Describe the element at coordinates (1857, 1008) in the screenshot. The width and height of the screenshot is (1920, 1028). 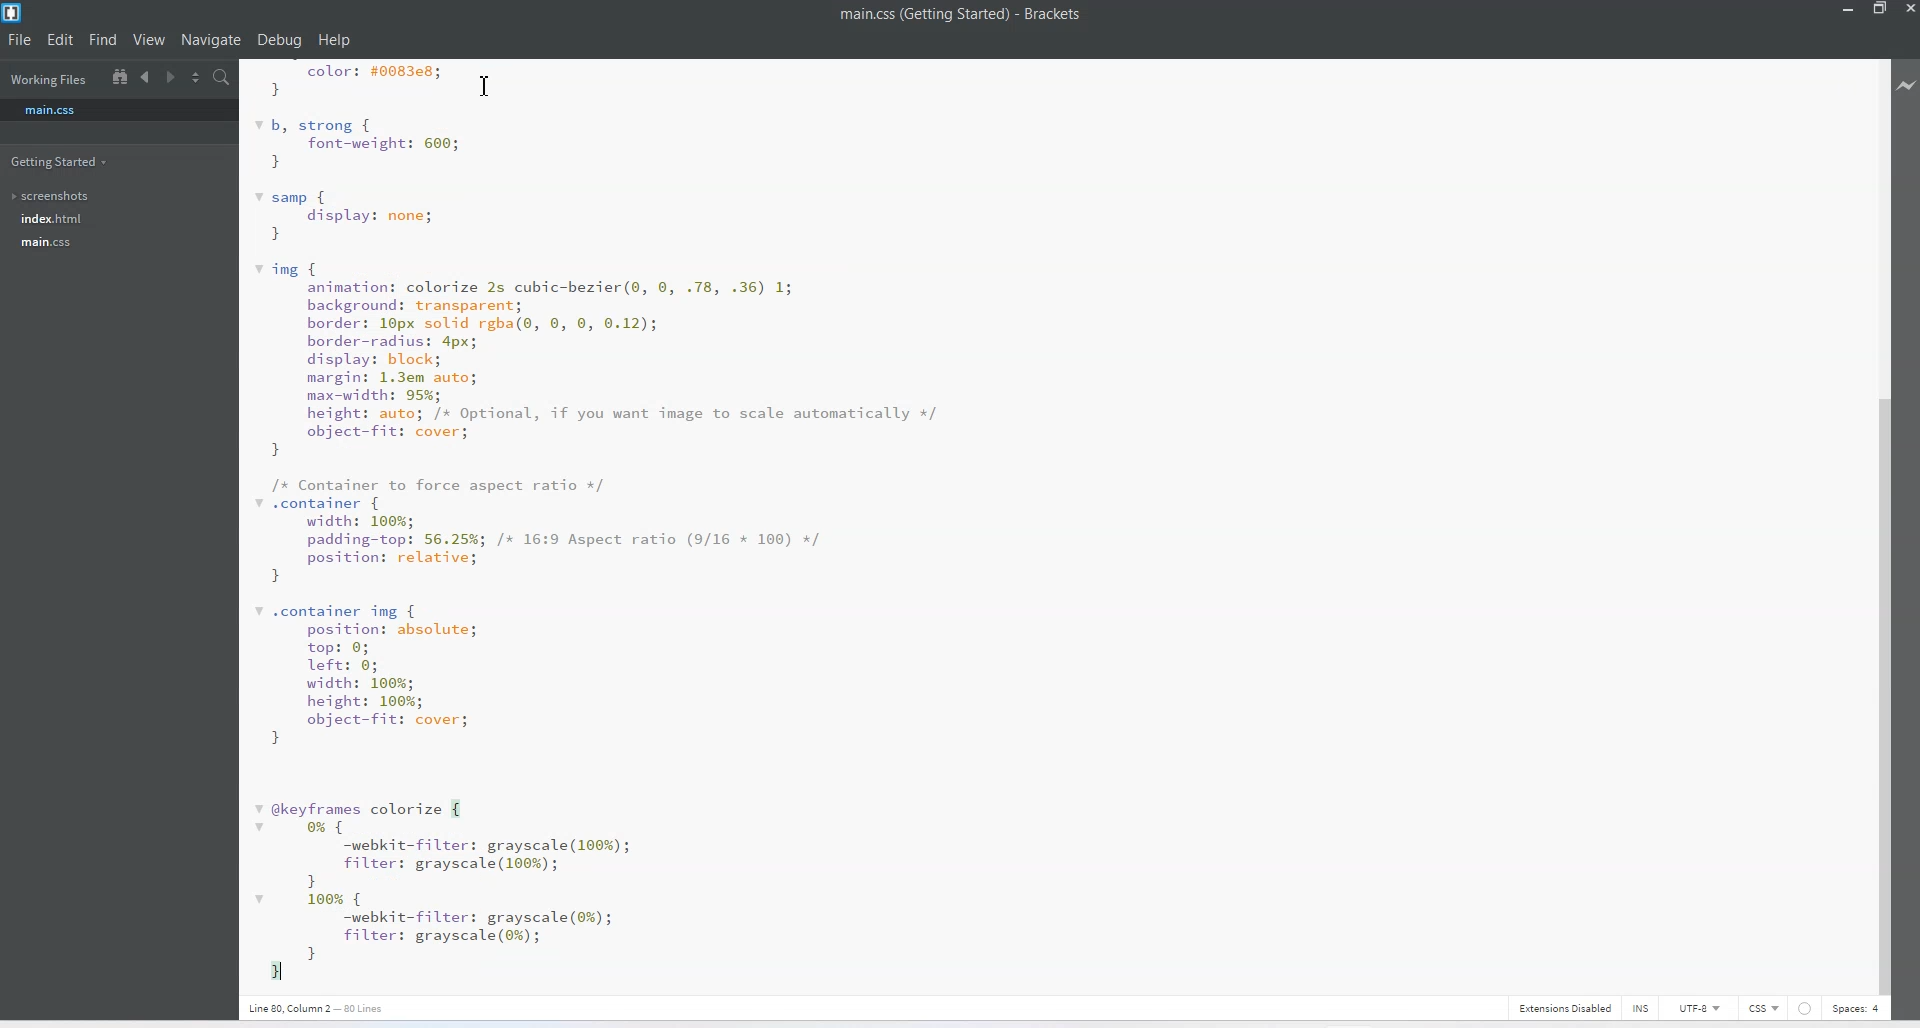
I see `Spaces: 4` at that location.